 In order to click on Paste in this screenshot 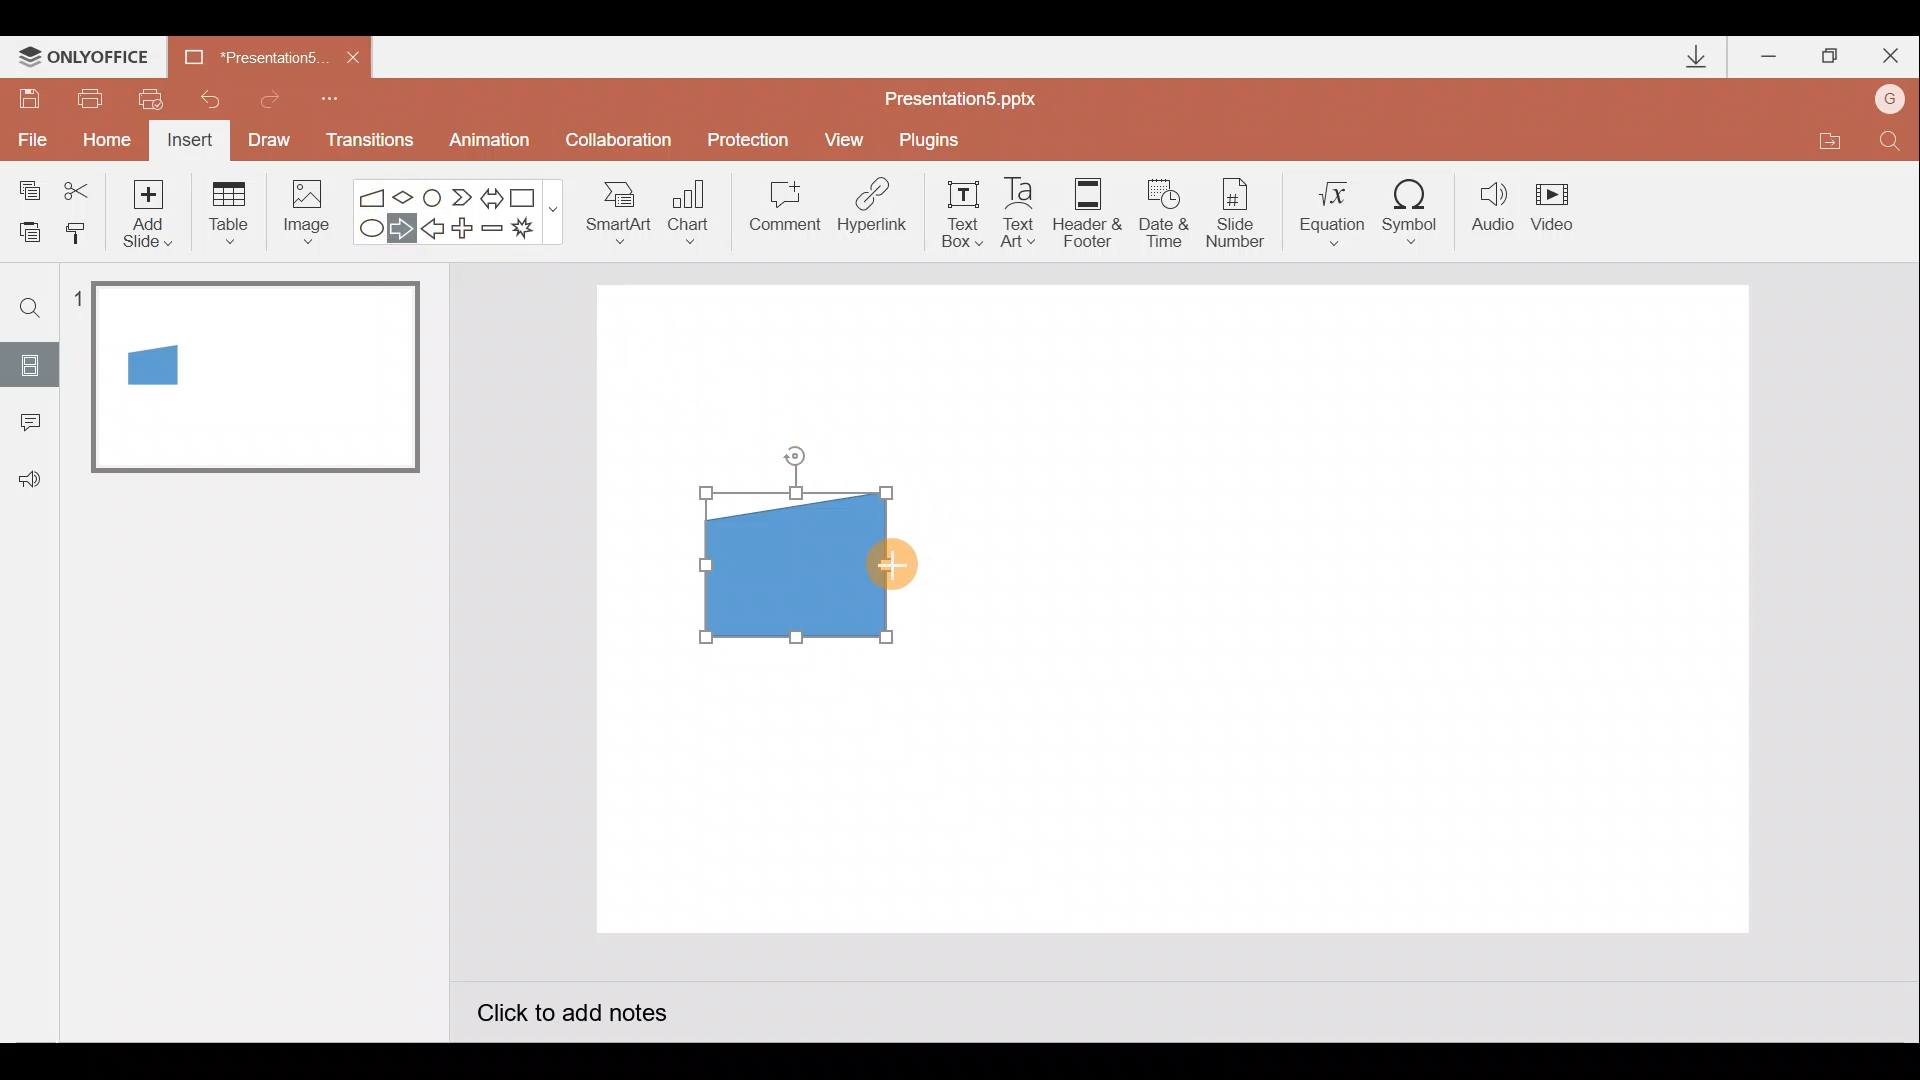, I will do `click(24, 230)`.